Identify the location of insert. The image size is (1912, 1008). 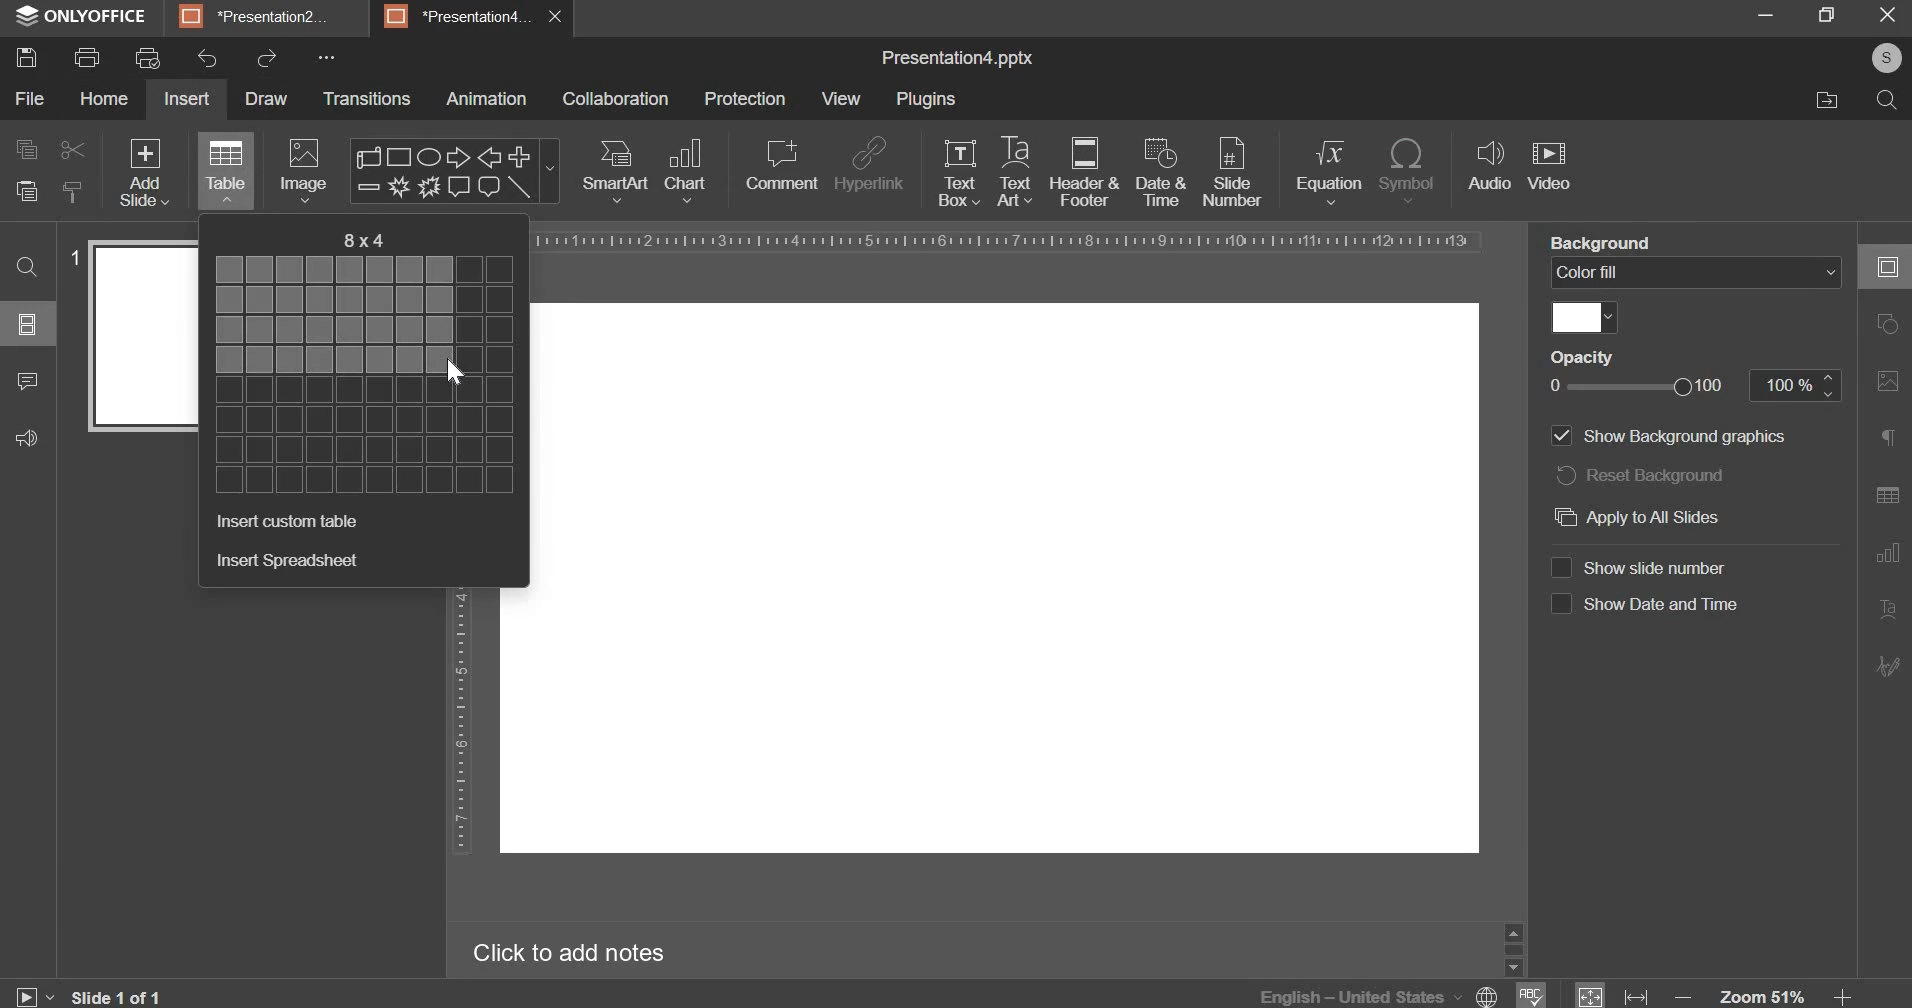
(185, 99).